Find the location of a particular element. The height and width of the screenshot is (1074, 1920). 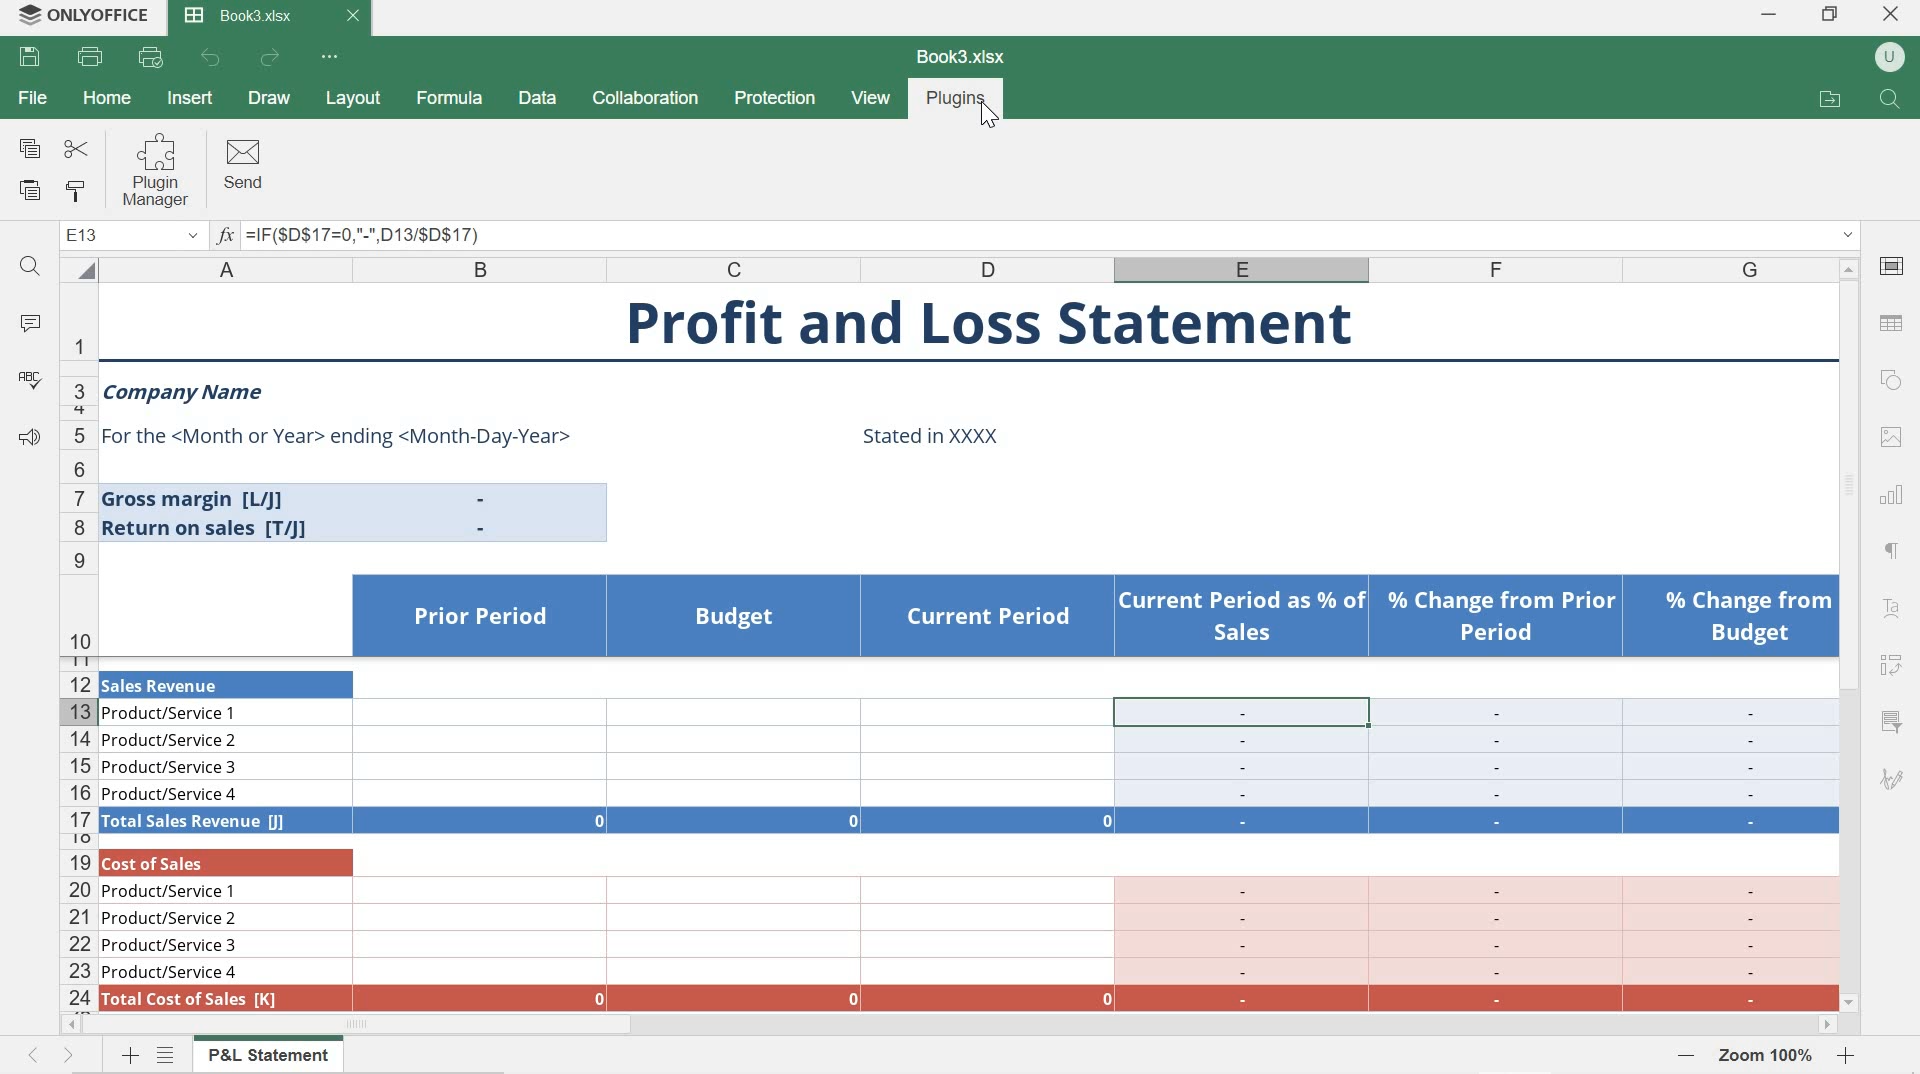

Home is located at coordinates (109, 98).